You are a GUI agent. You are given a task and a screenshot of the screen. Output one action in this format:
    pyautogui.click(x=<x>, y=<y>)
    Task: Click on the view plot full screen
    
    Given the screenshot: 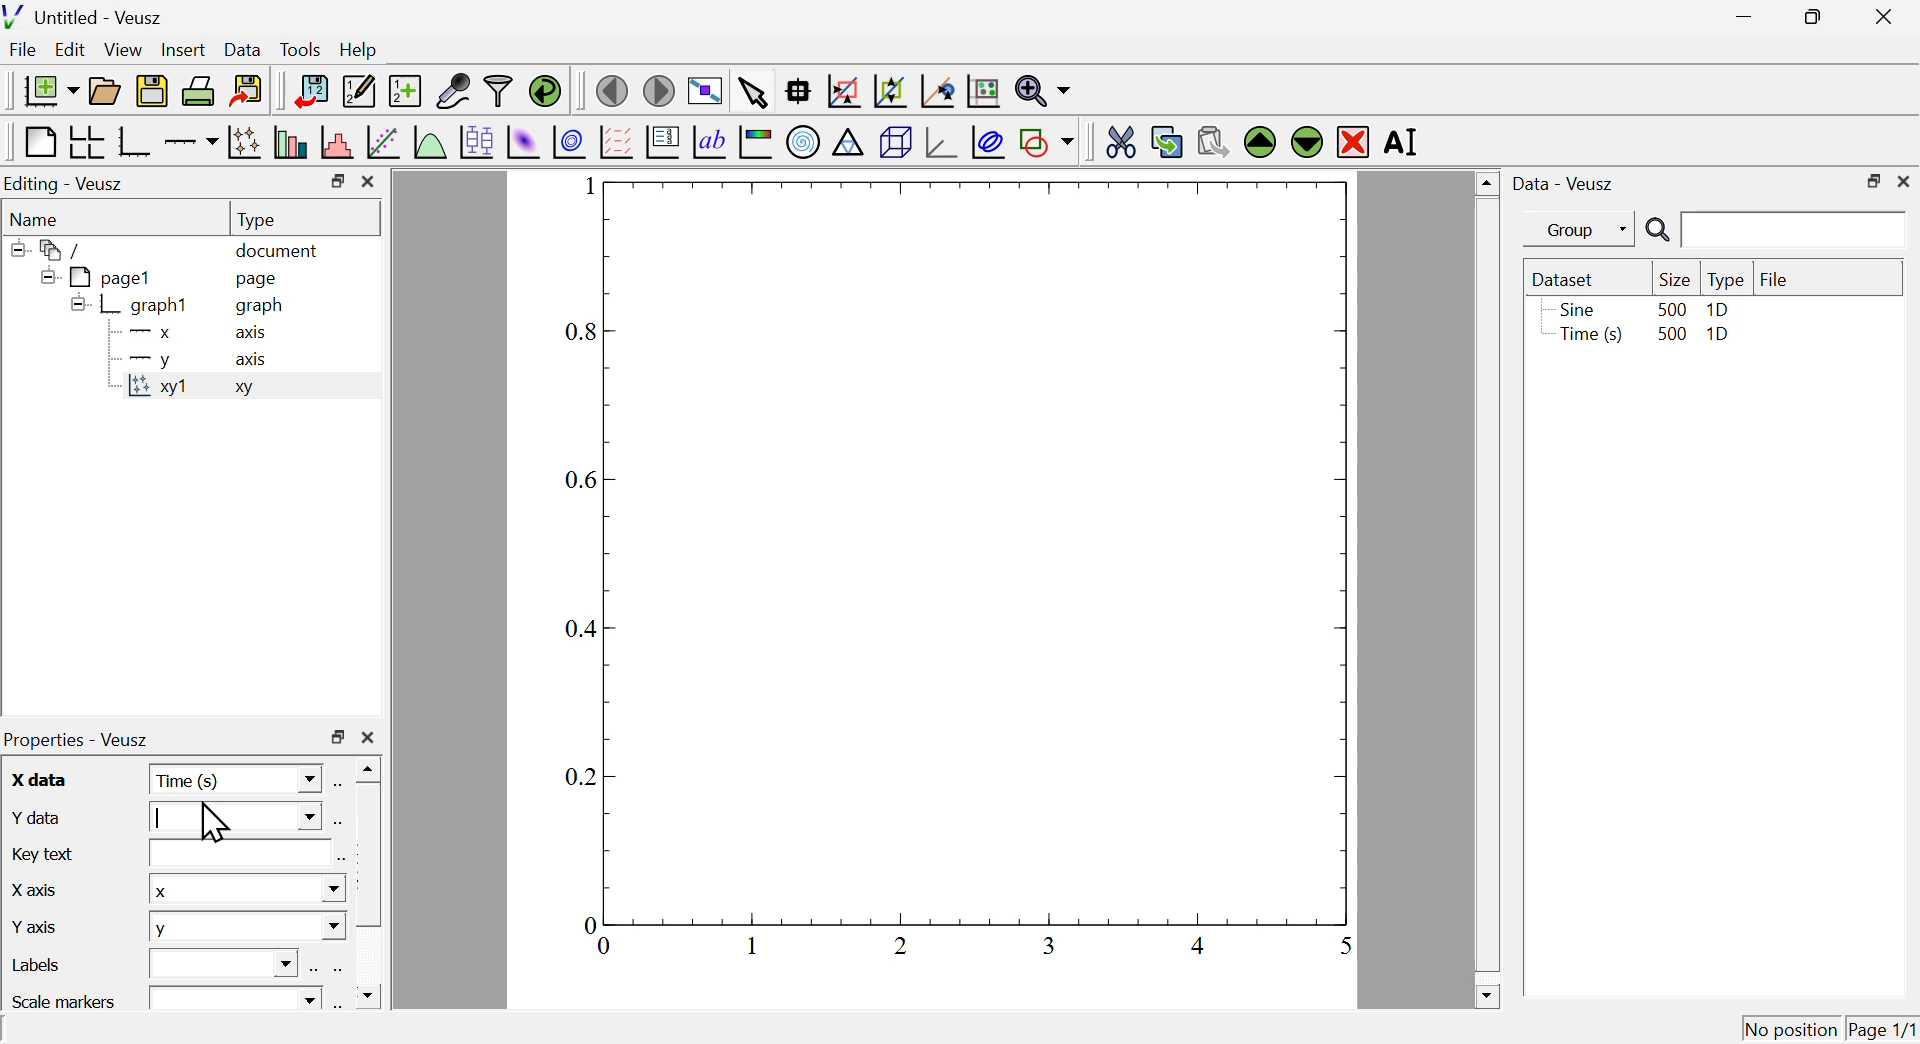 What is the action you would take?
    pyautogui.click(x=705, y=89)
    